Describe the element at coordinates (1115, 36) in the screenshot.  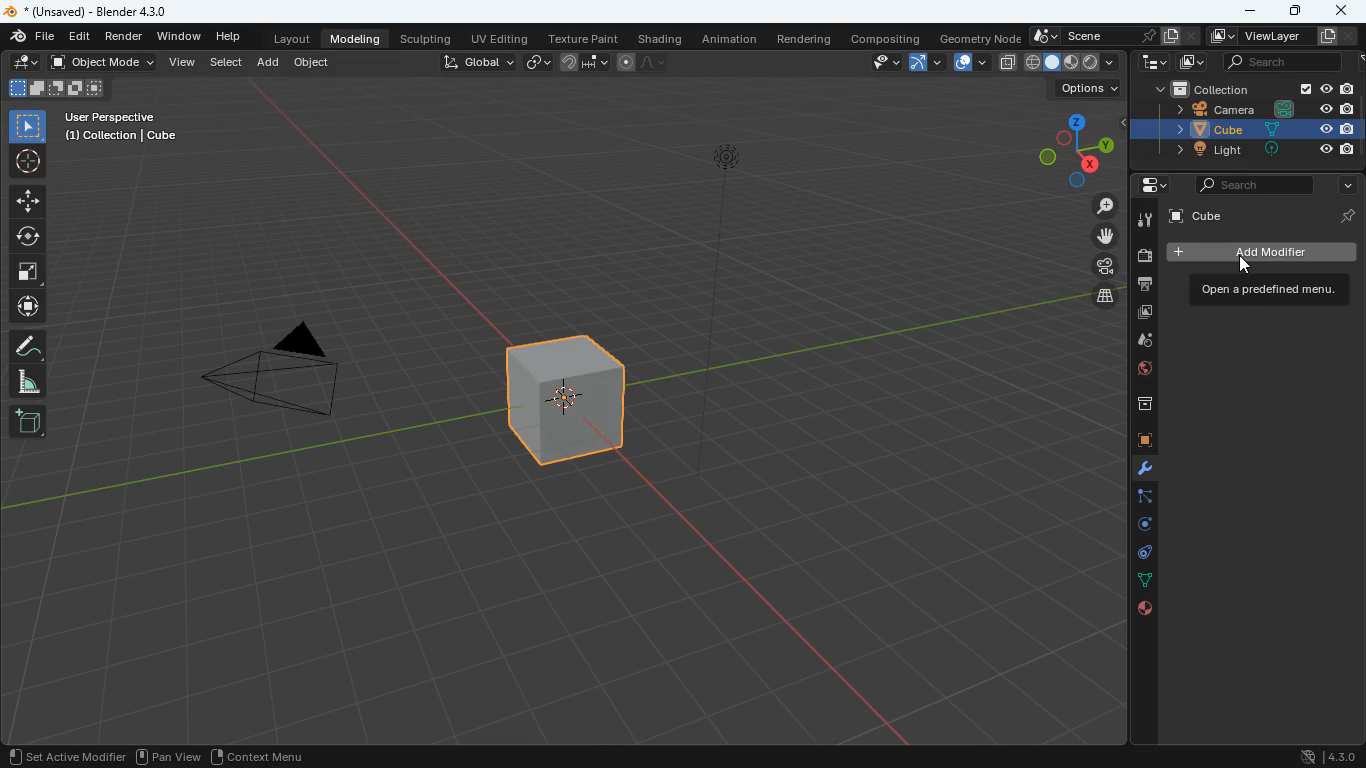
I see `scene` at that location.